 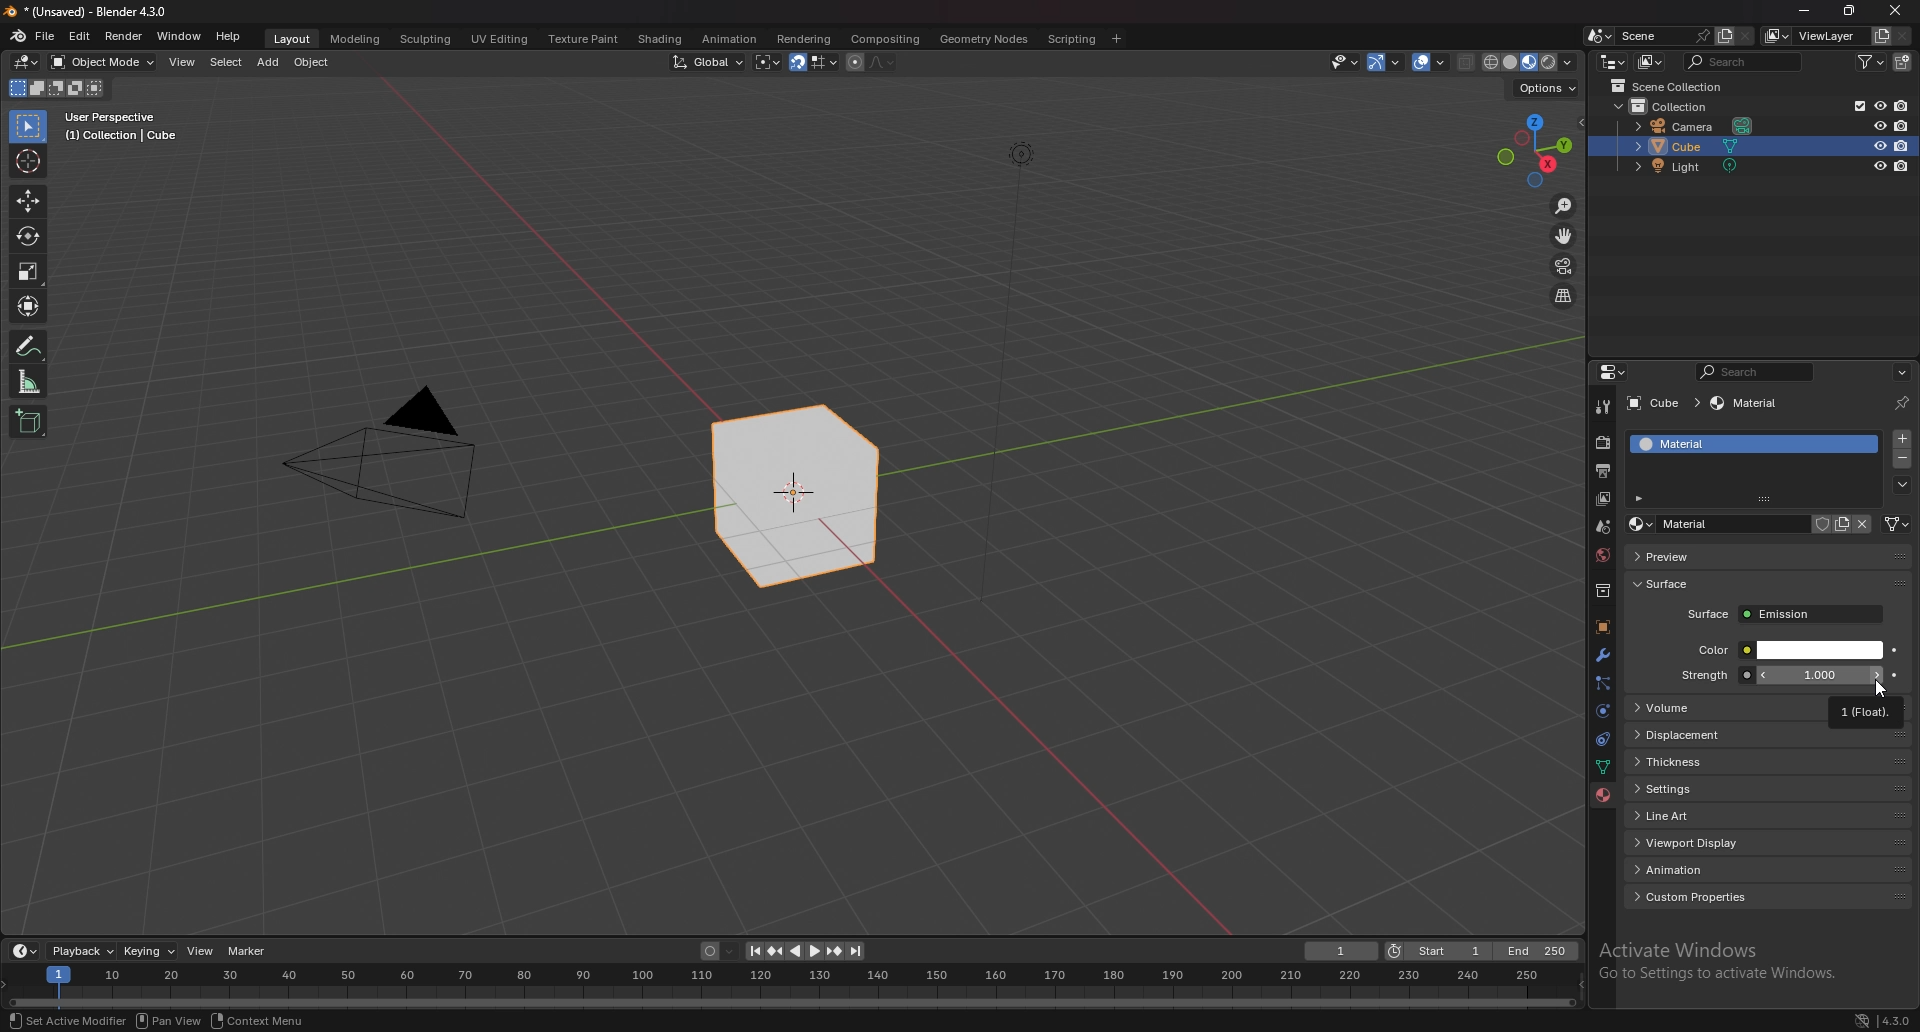 What do you see at coordinates (1819, 675) in the screenshot?
I see `strength` at bounding box center [1819, 675].